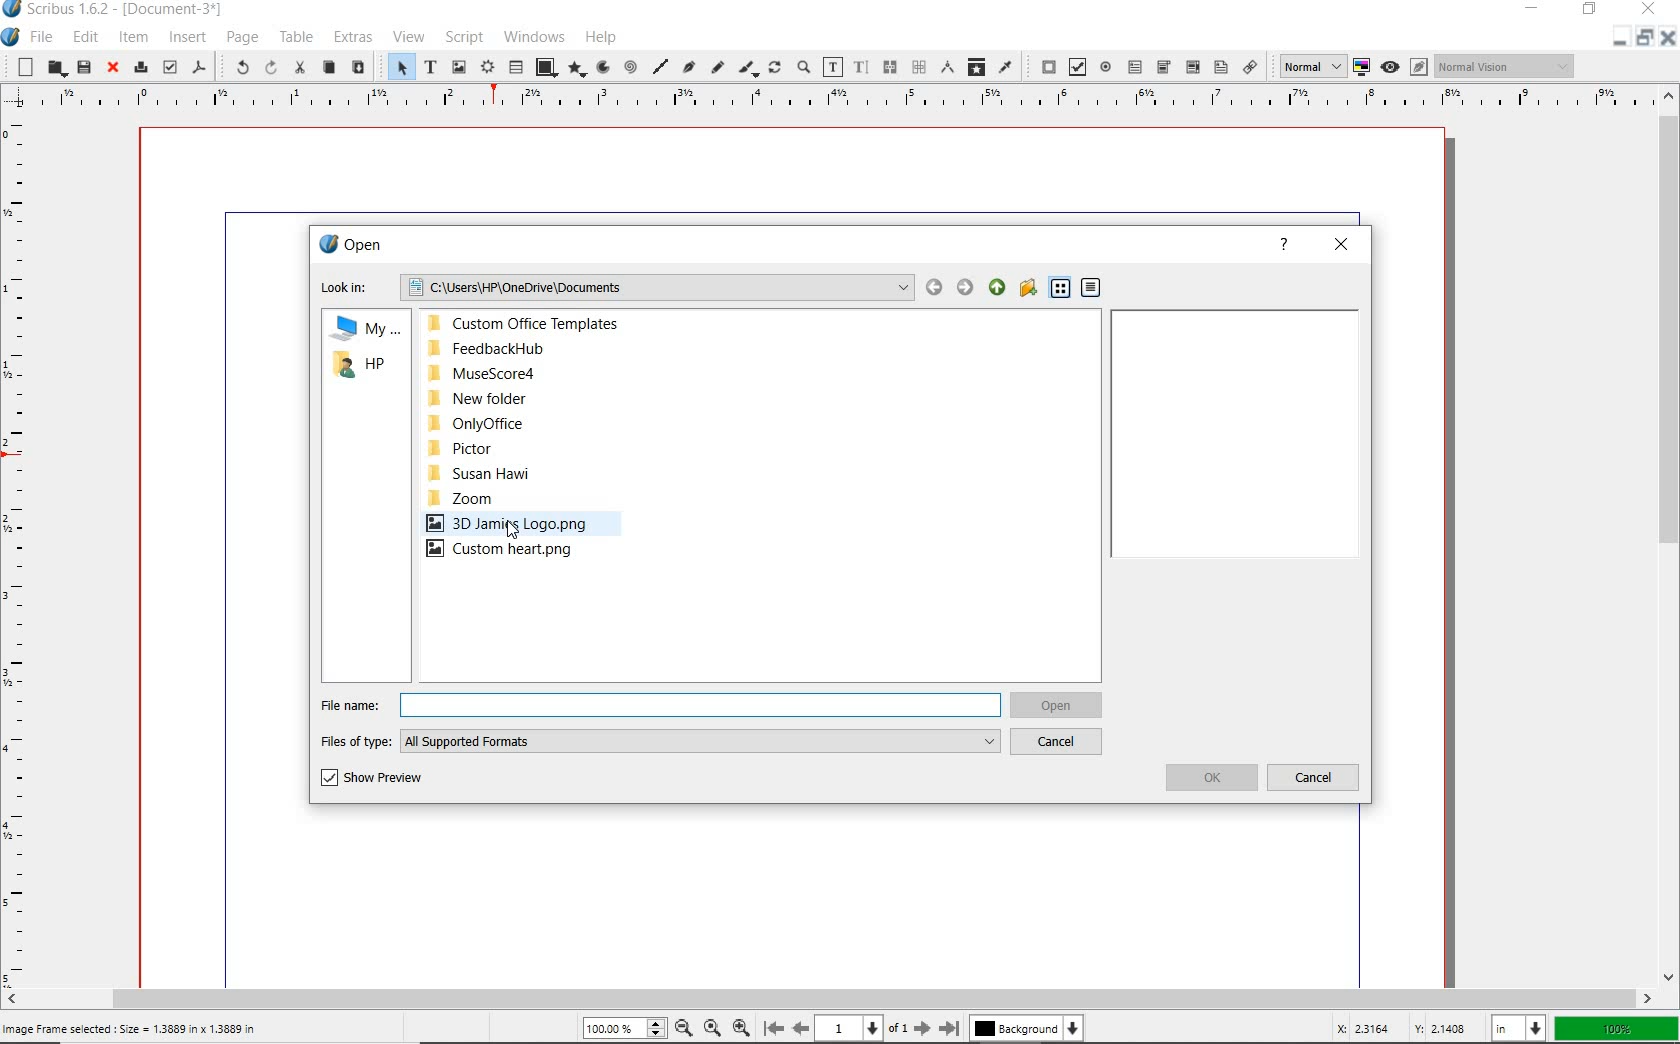  Describe the element at coordinates (458, 68) in the screenshot. I see `image frame` at that location.